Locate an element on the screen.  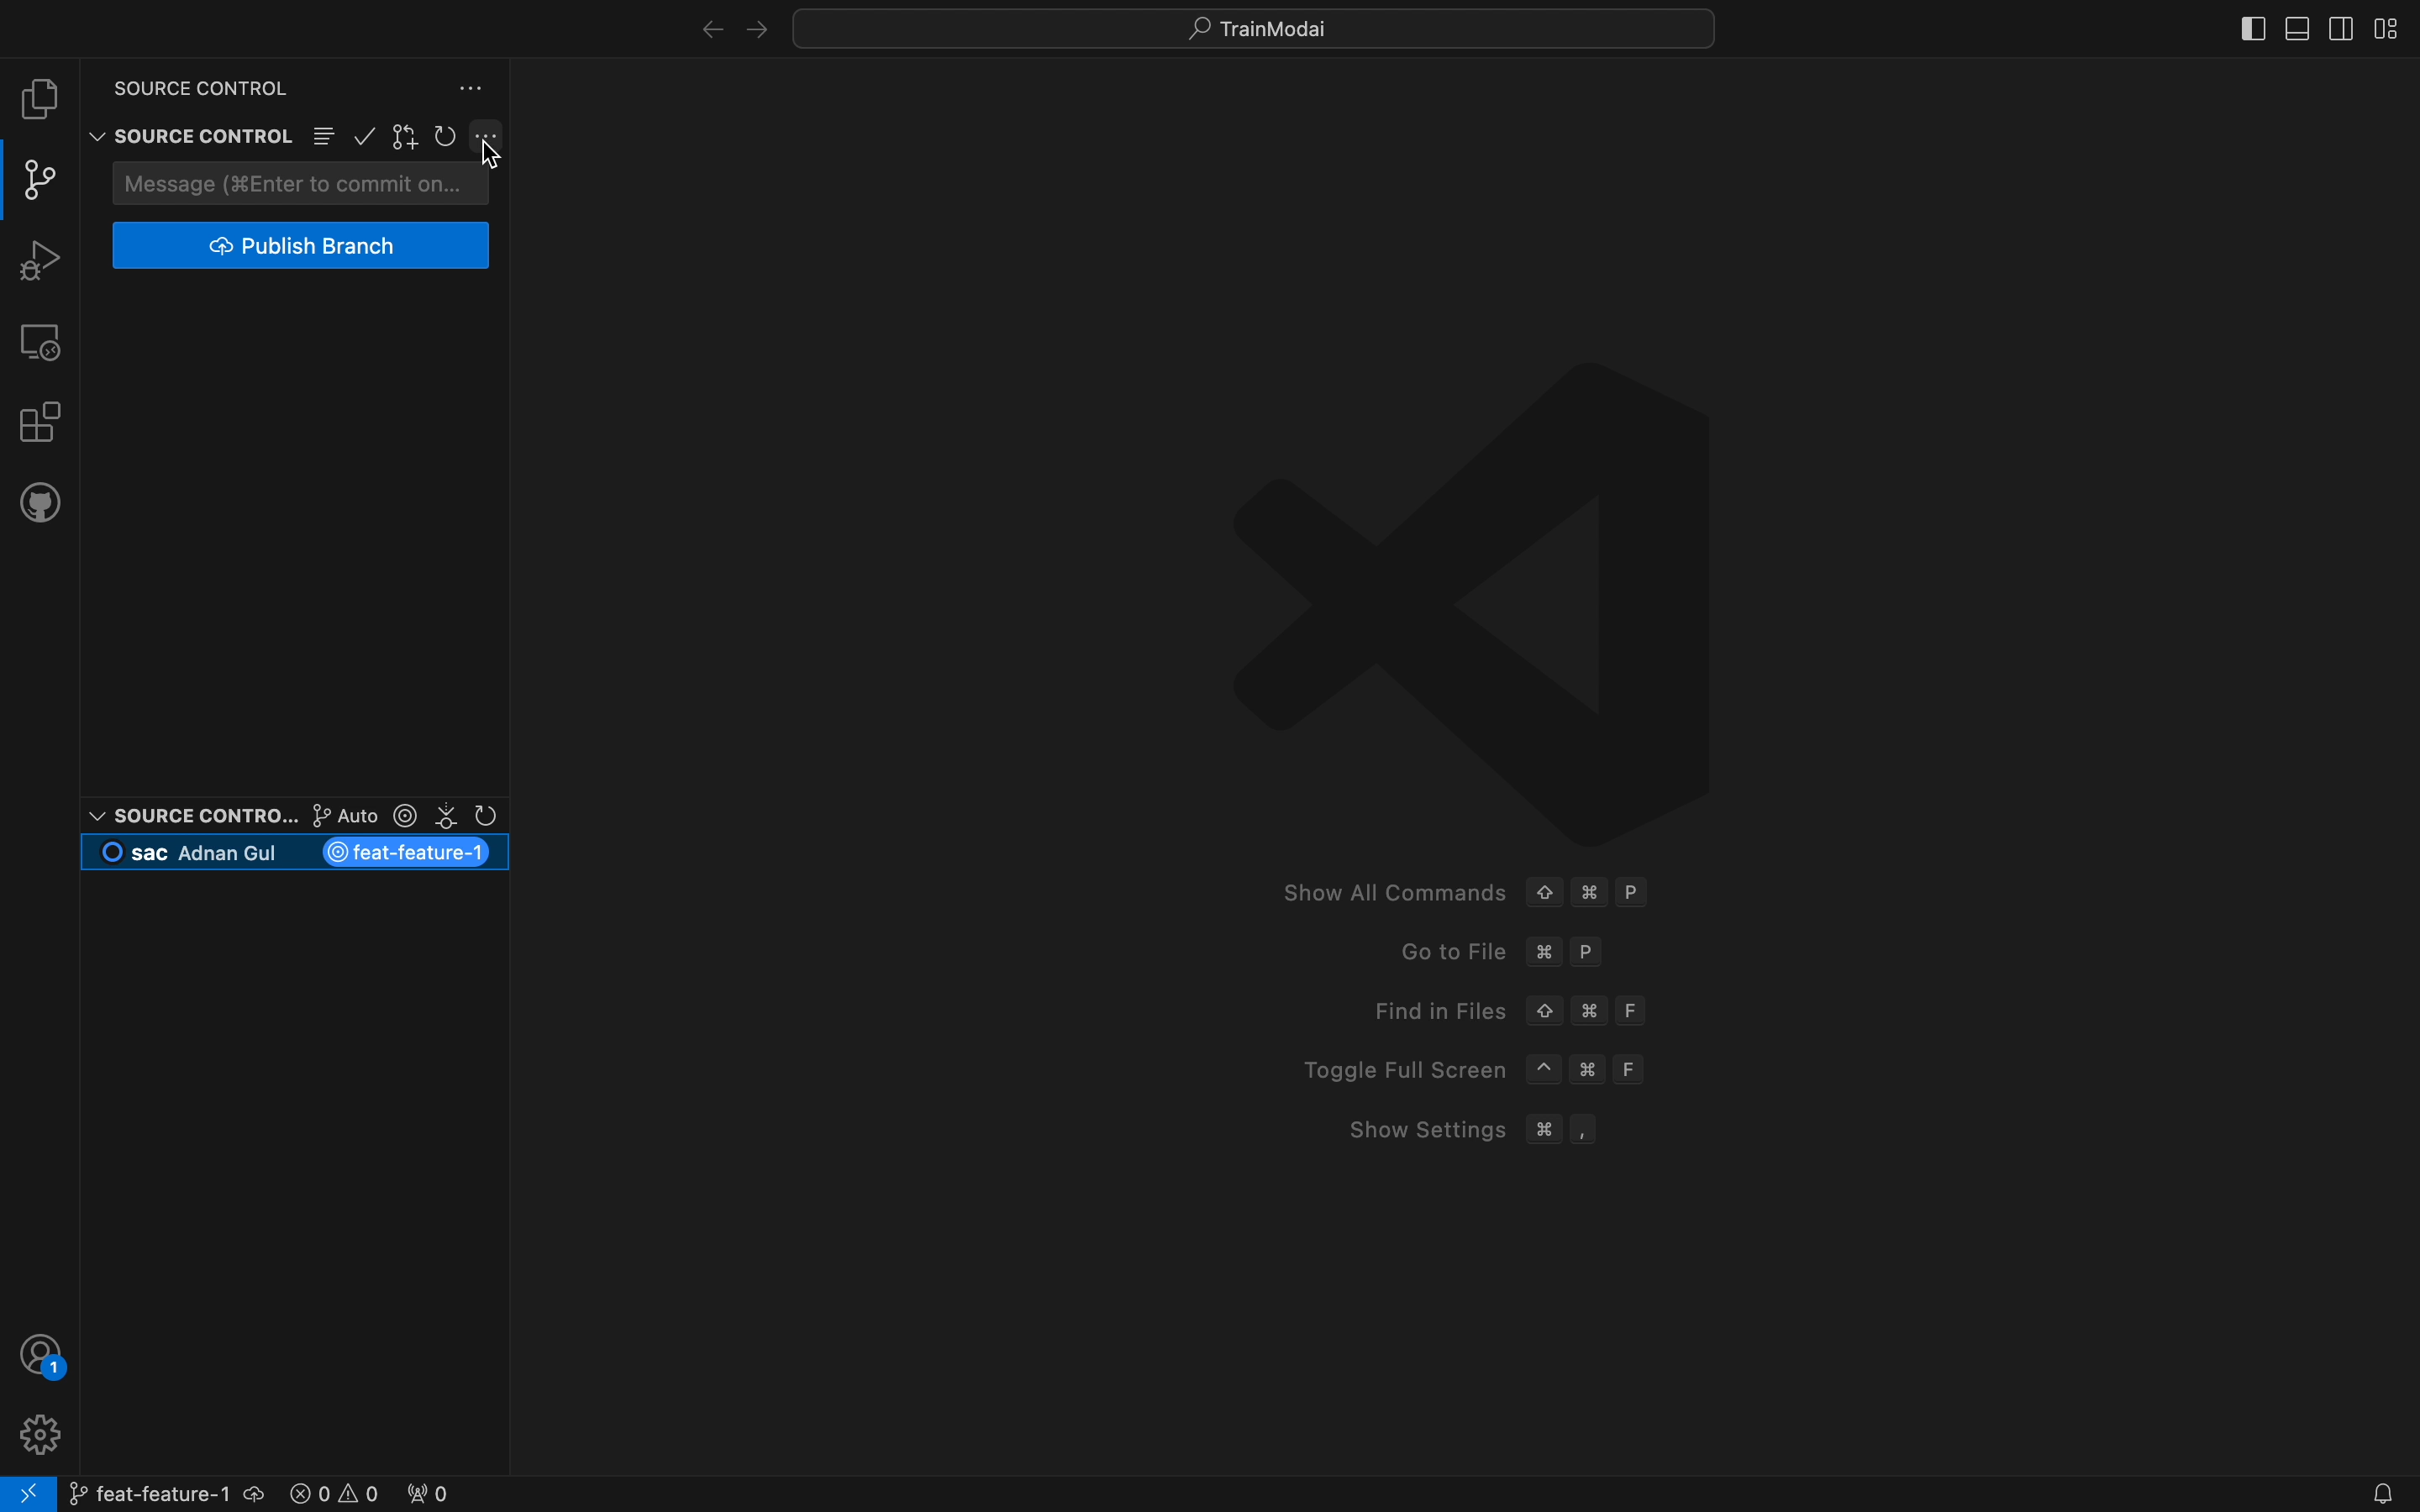
F is located at coordinates (1636, 1069).